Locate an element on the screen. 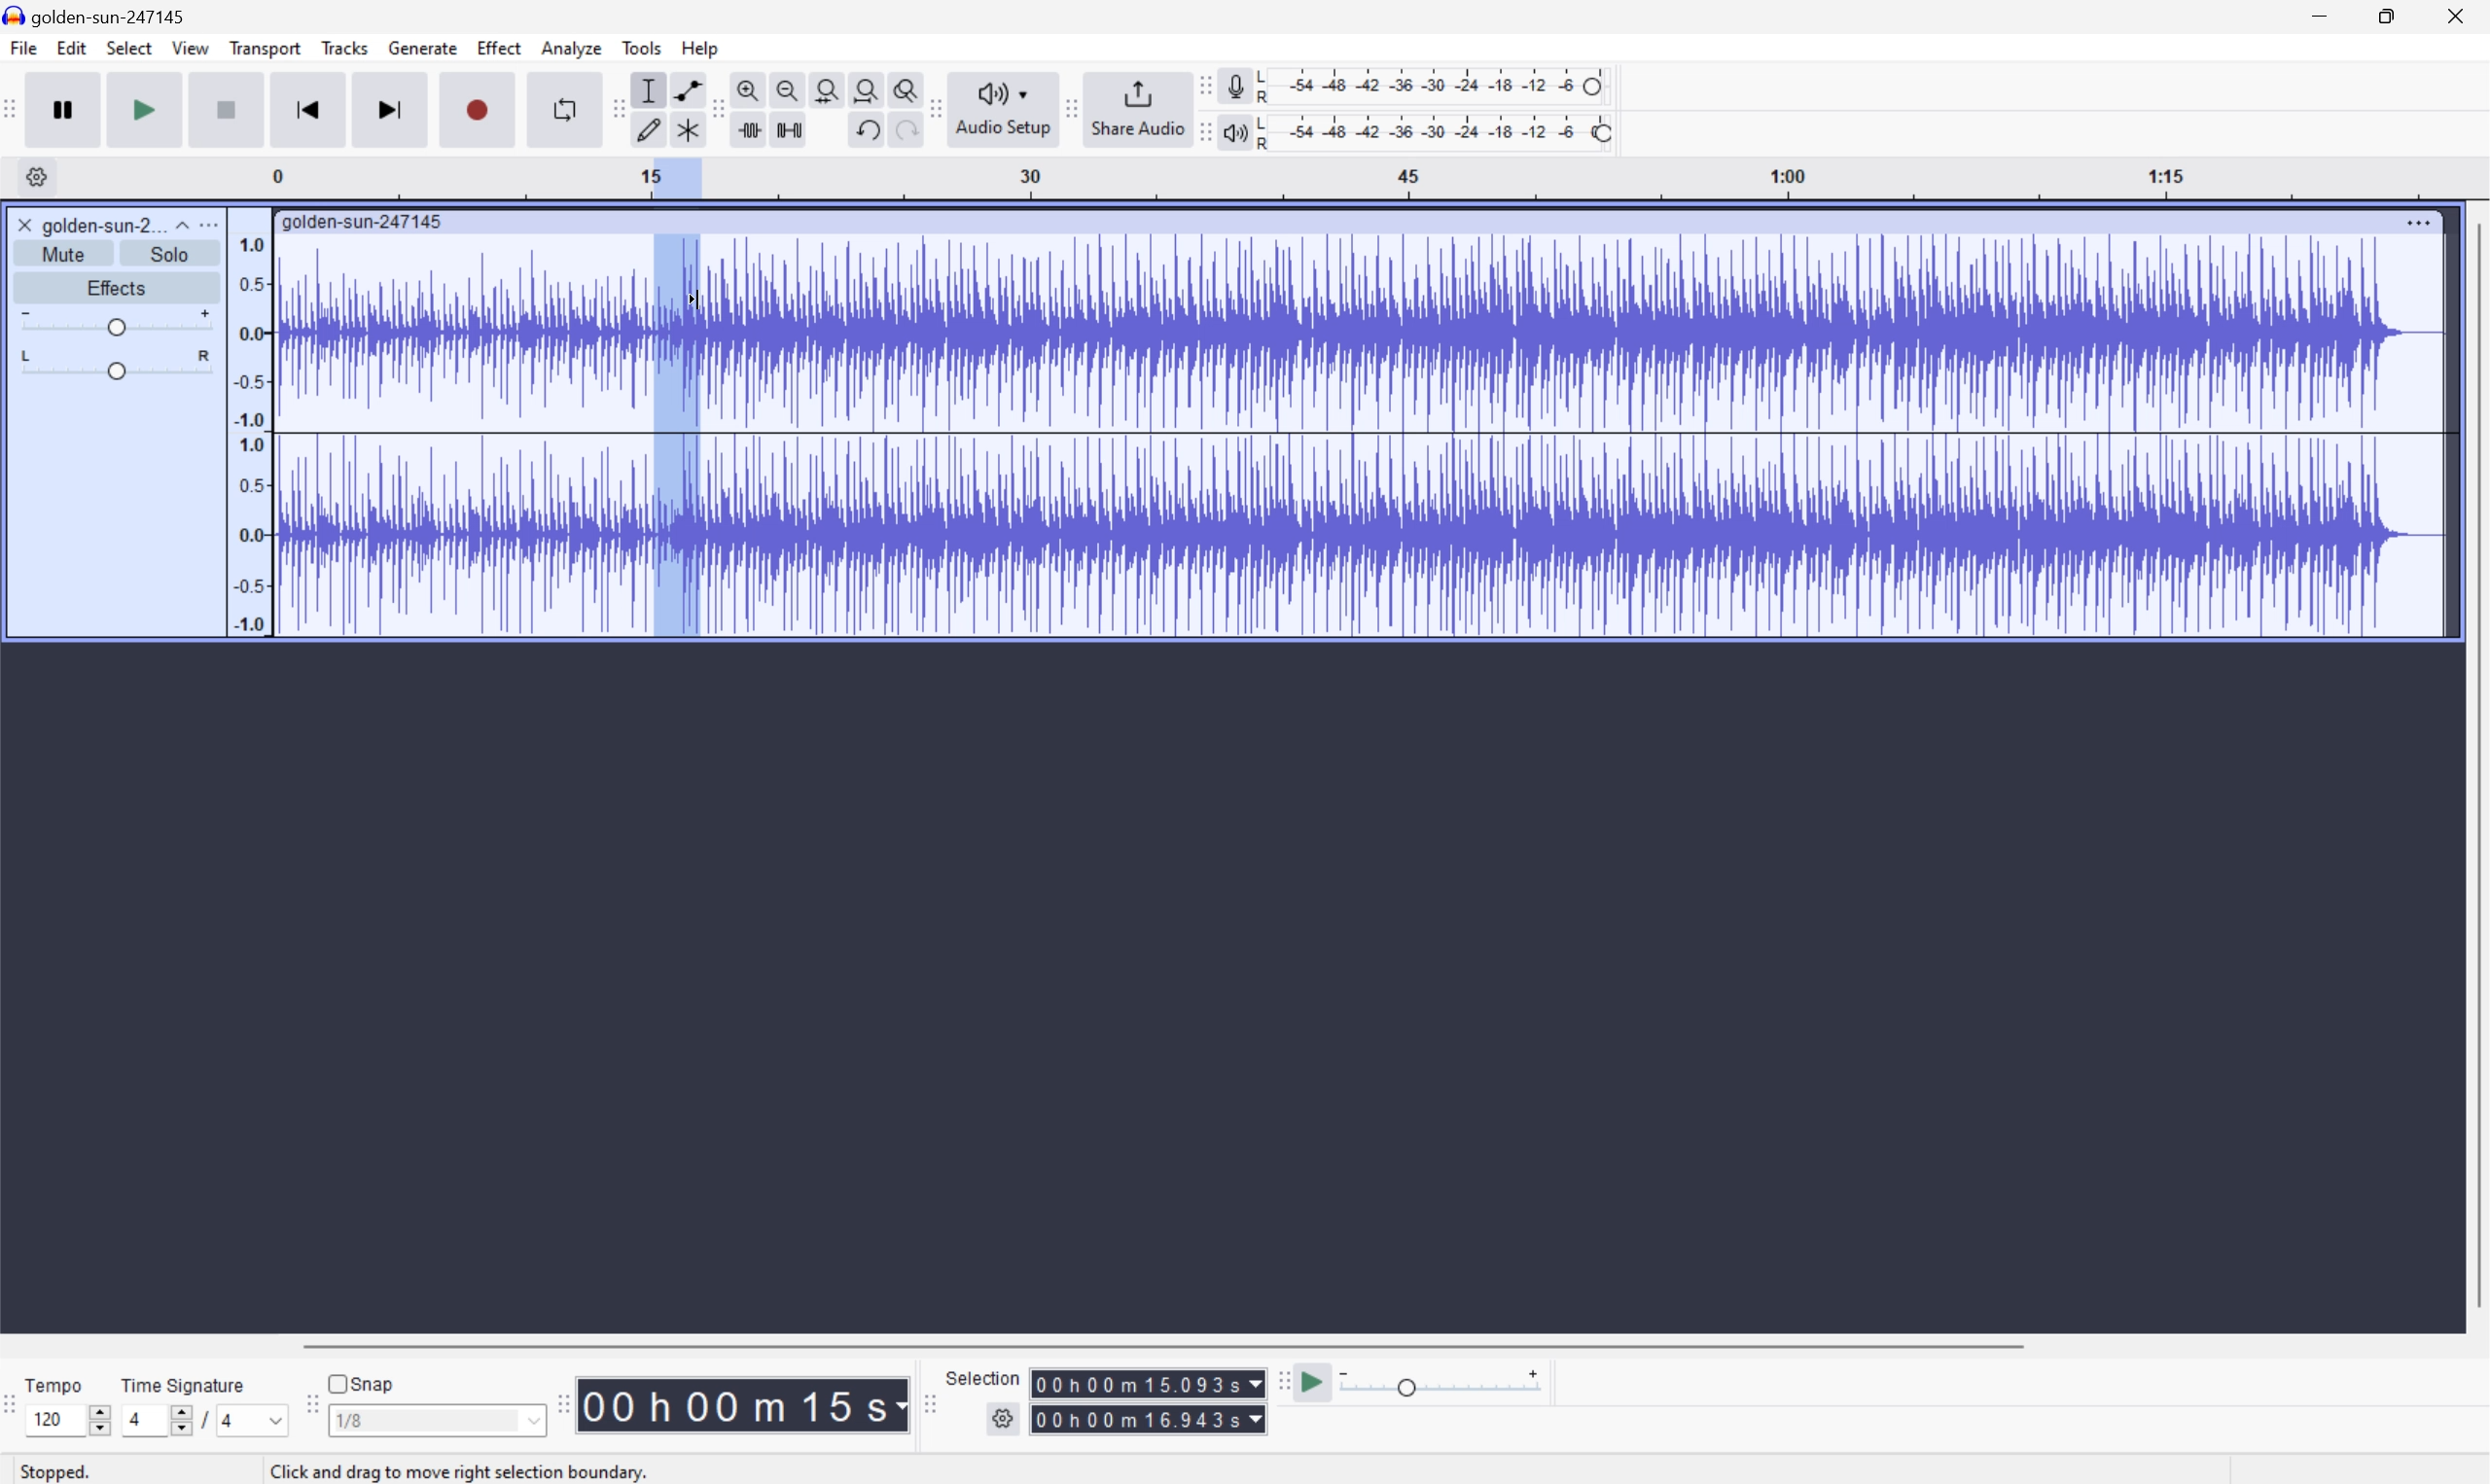 The width and height of the screenshot is (2490, 1484). Solo is located at coordinates (173, 254).